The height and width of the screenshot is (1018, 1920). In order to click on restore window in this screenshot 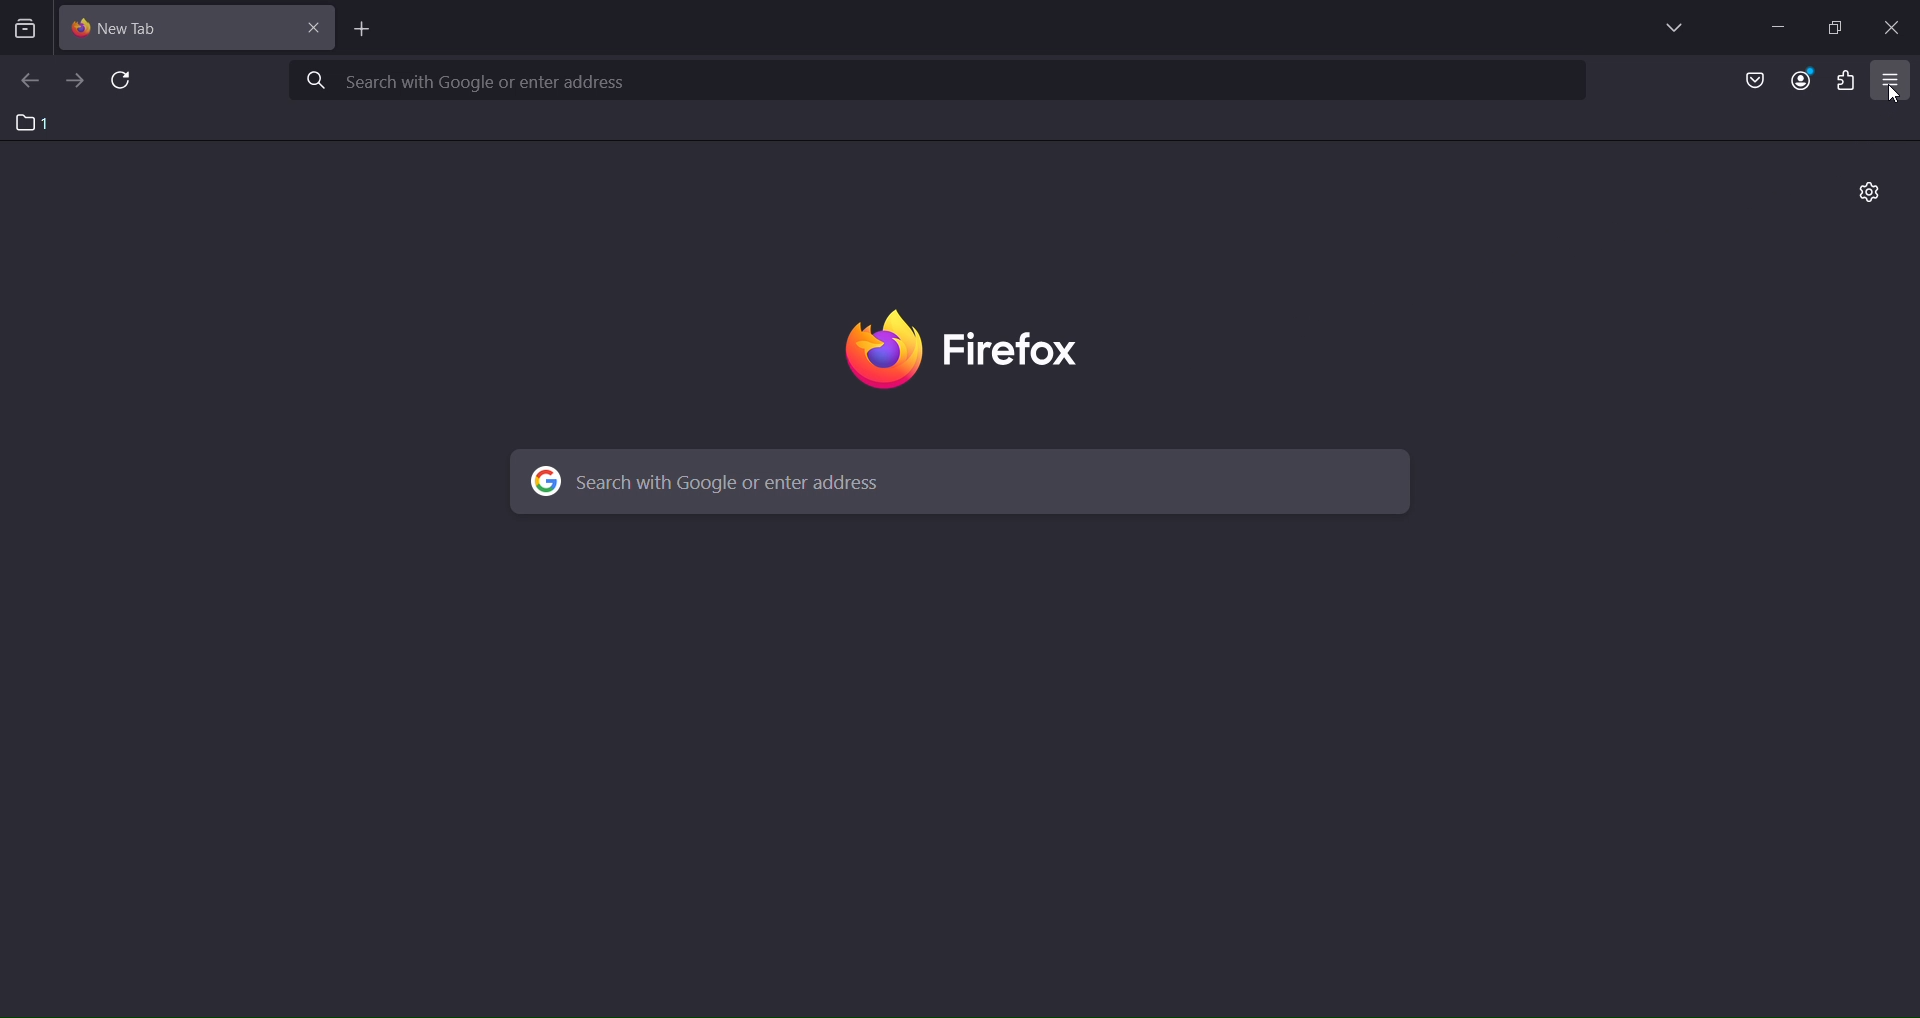, I will do `click(1834, 27)`.